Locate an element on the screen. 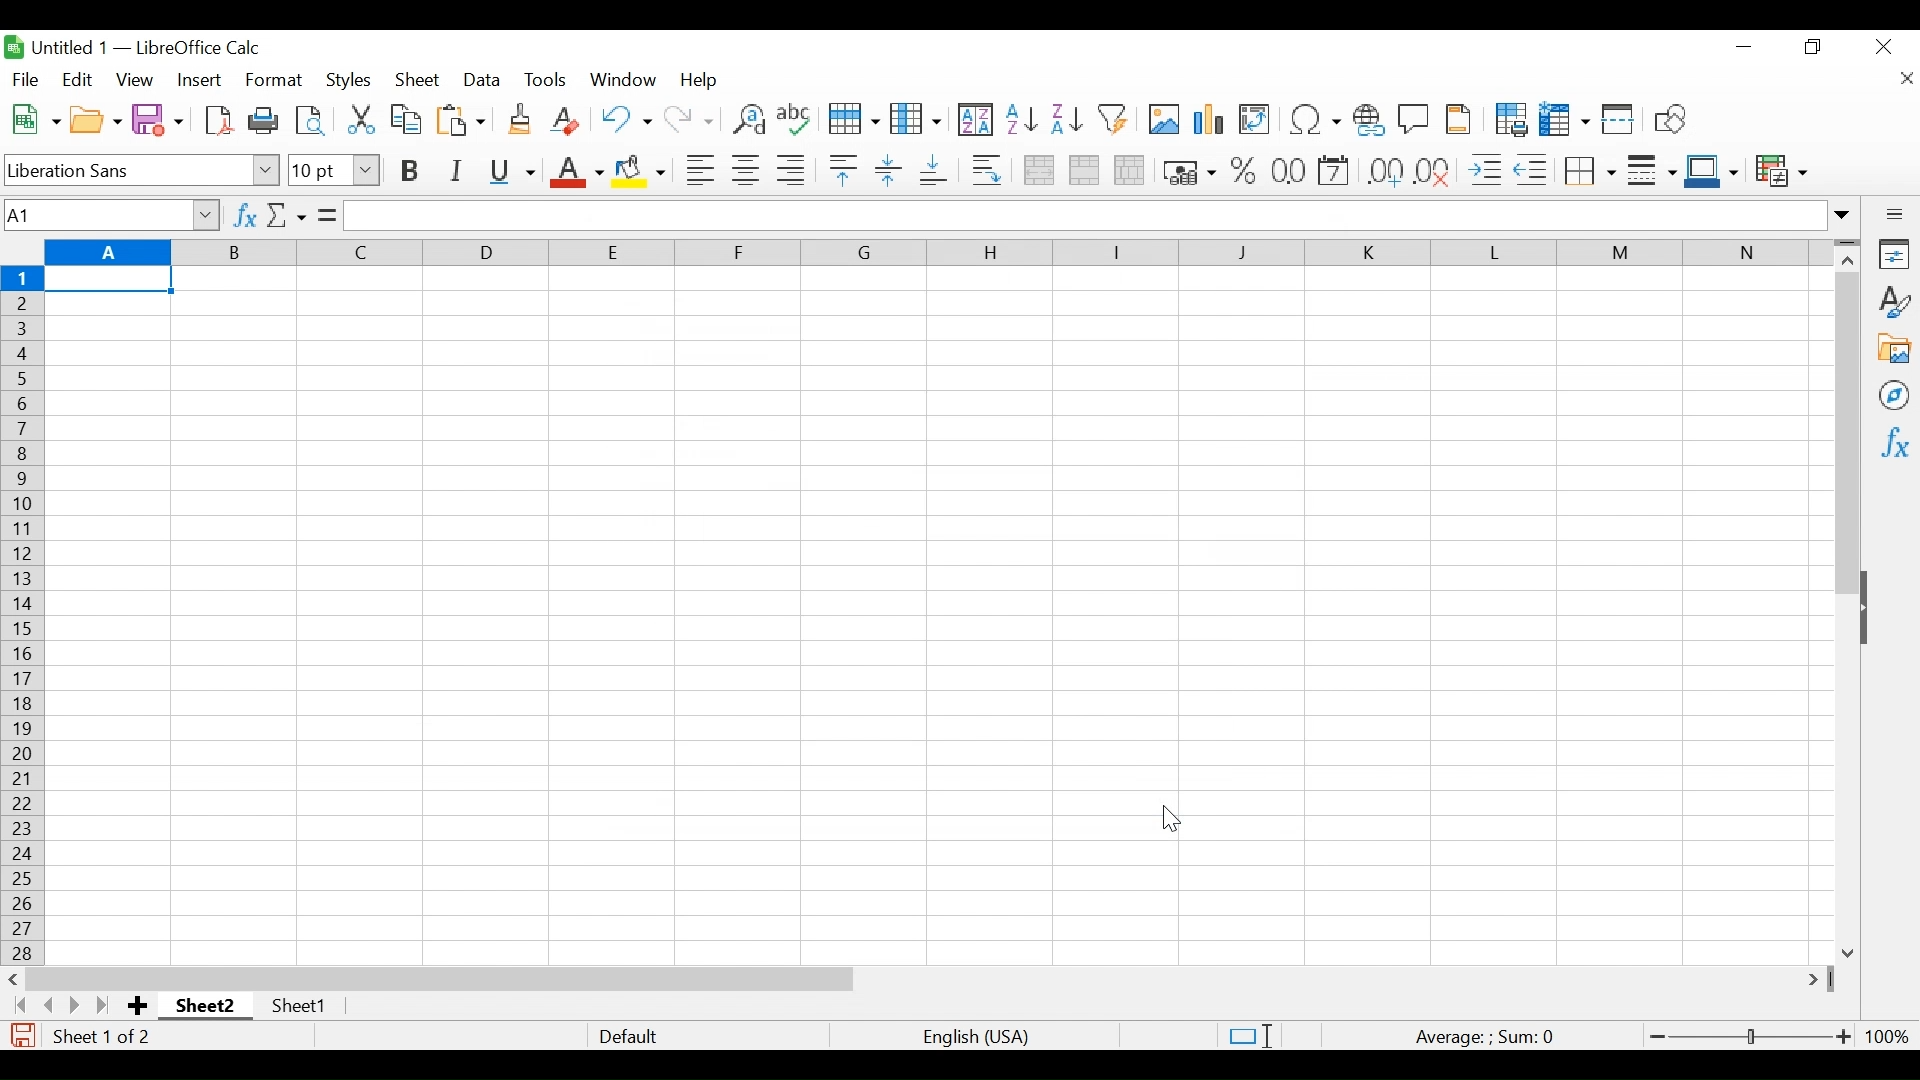 Image resolution: width=1920 pixels, height=1080 pixels. Styles is located at coordinates (1893, 300).